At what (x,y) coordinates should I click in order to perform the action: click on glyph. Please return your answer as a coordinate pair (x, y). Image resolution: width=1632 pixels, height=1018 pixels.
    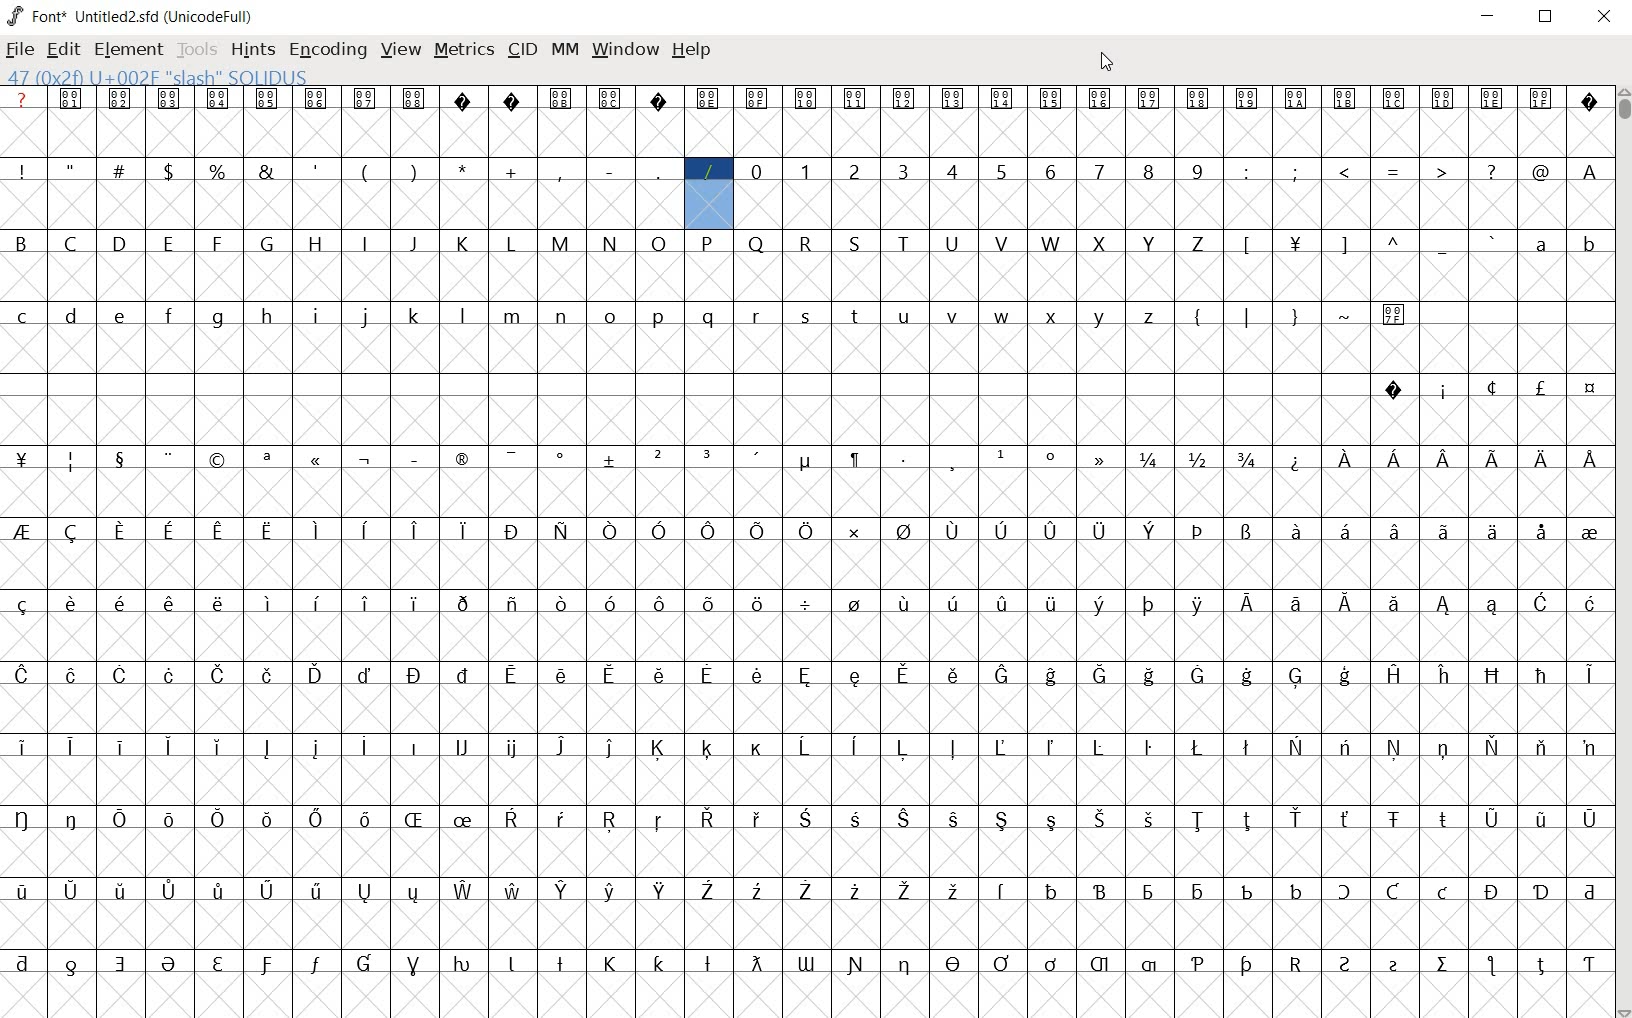
    Looking at the image, I should click on (758, 750).